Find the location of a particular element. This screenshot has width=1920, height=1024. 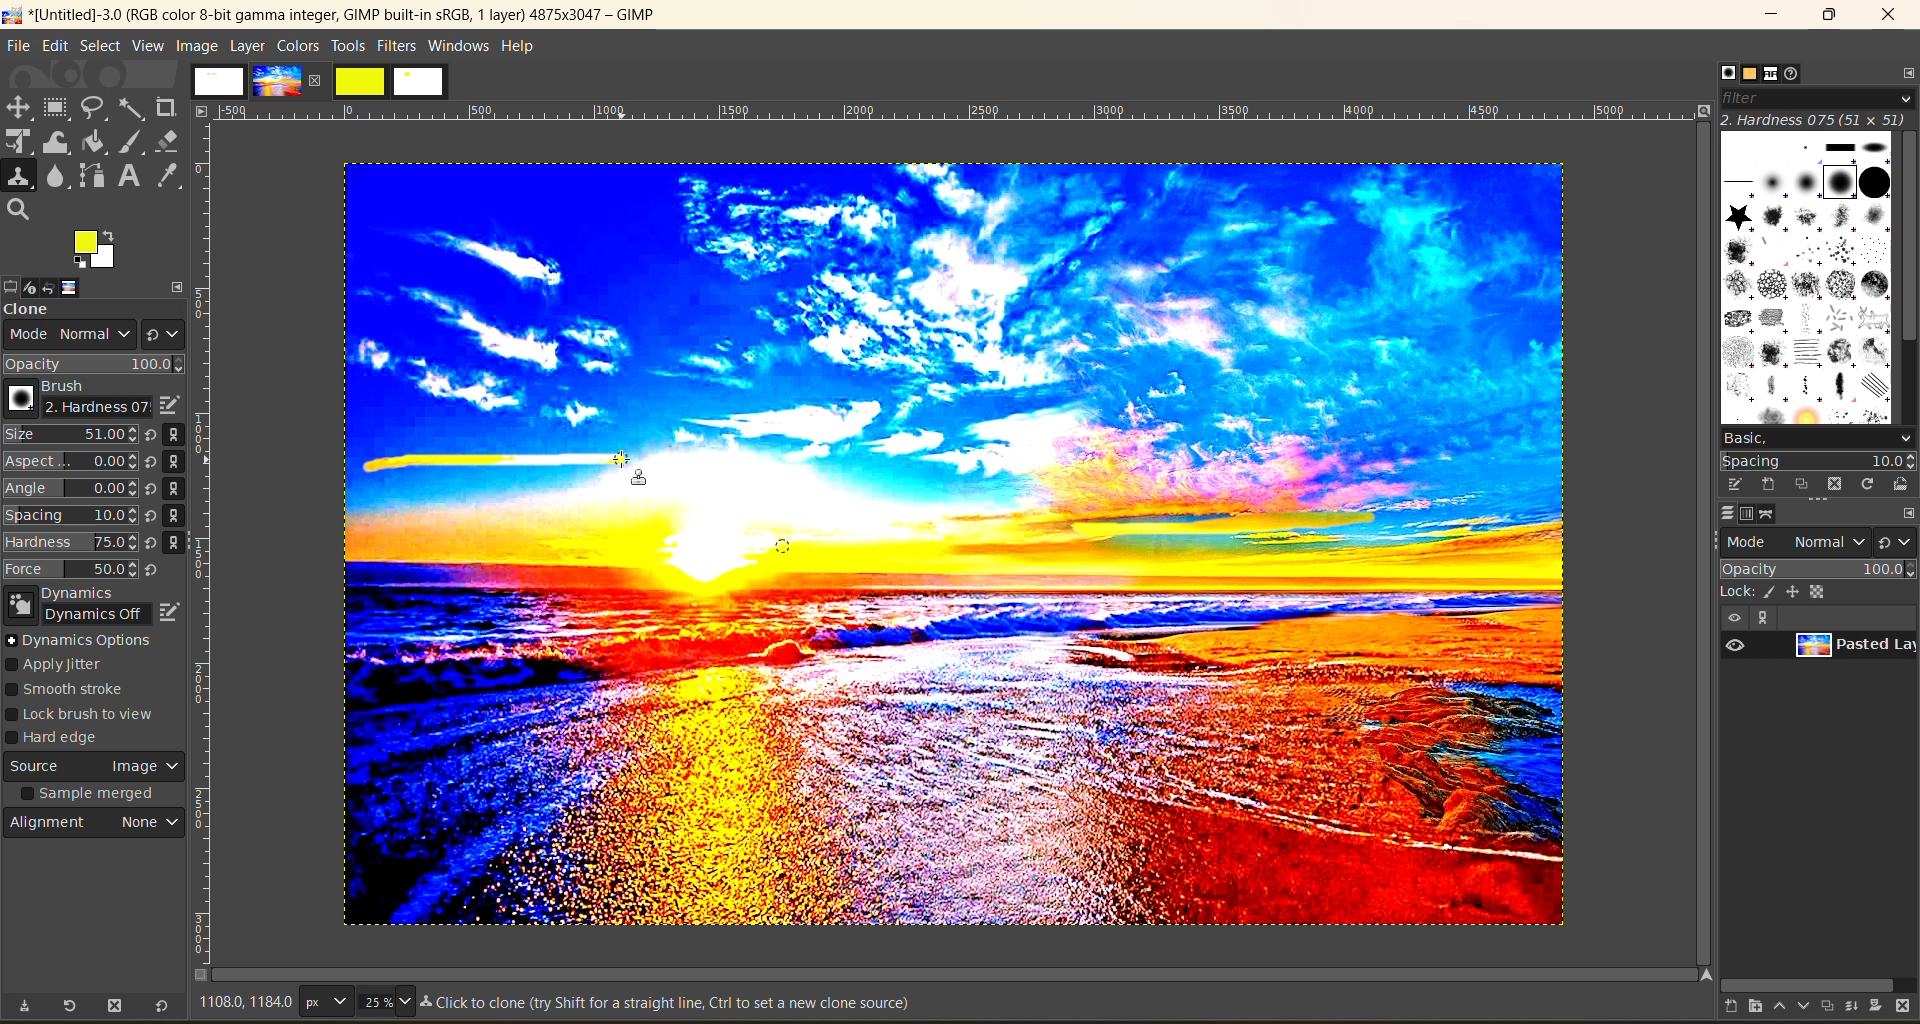

device status is located at coordinates (36, 285).